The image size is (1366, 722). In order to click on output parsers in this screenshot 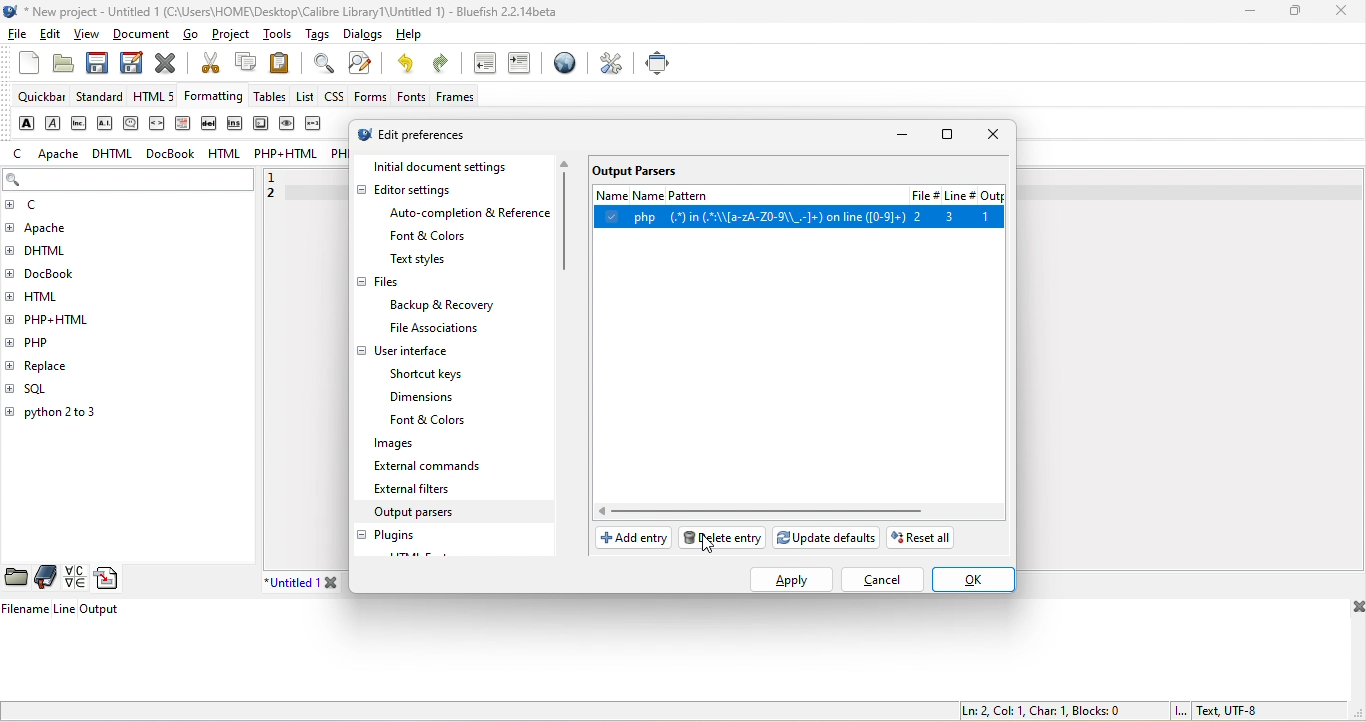, I will do `click(637, 169)`.